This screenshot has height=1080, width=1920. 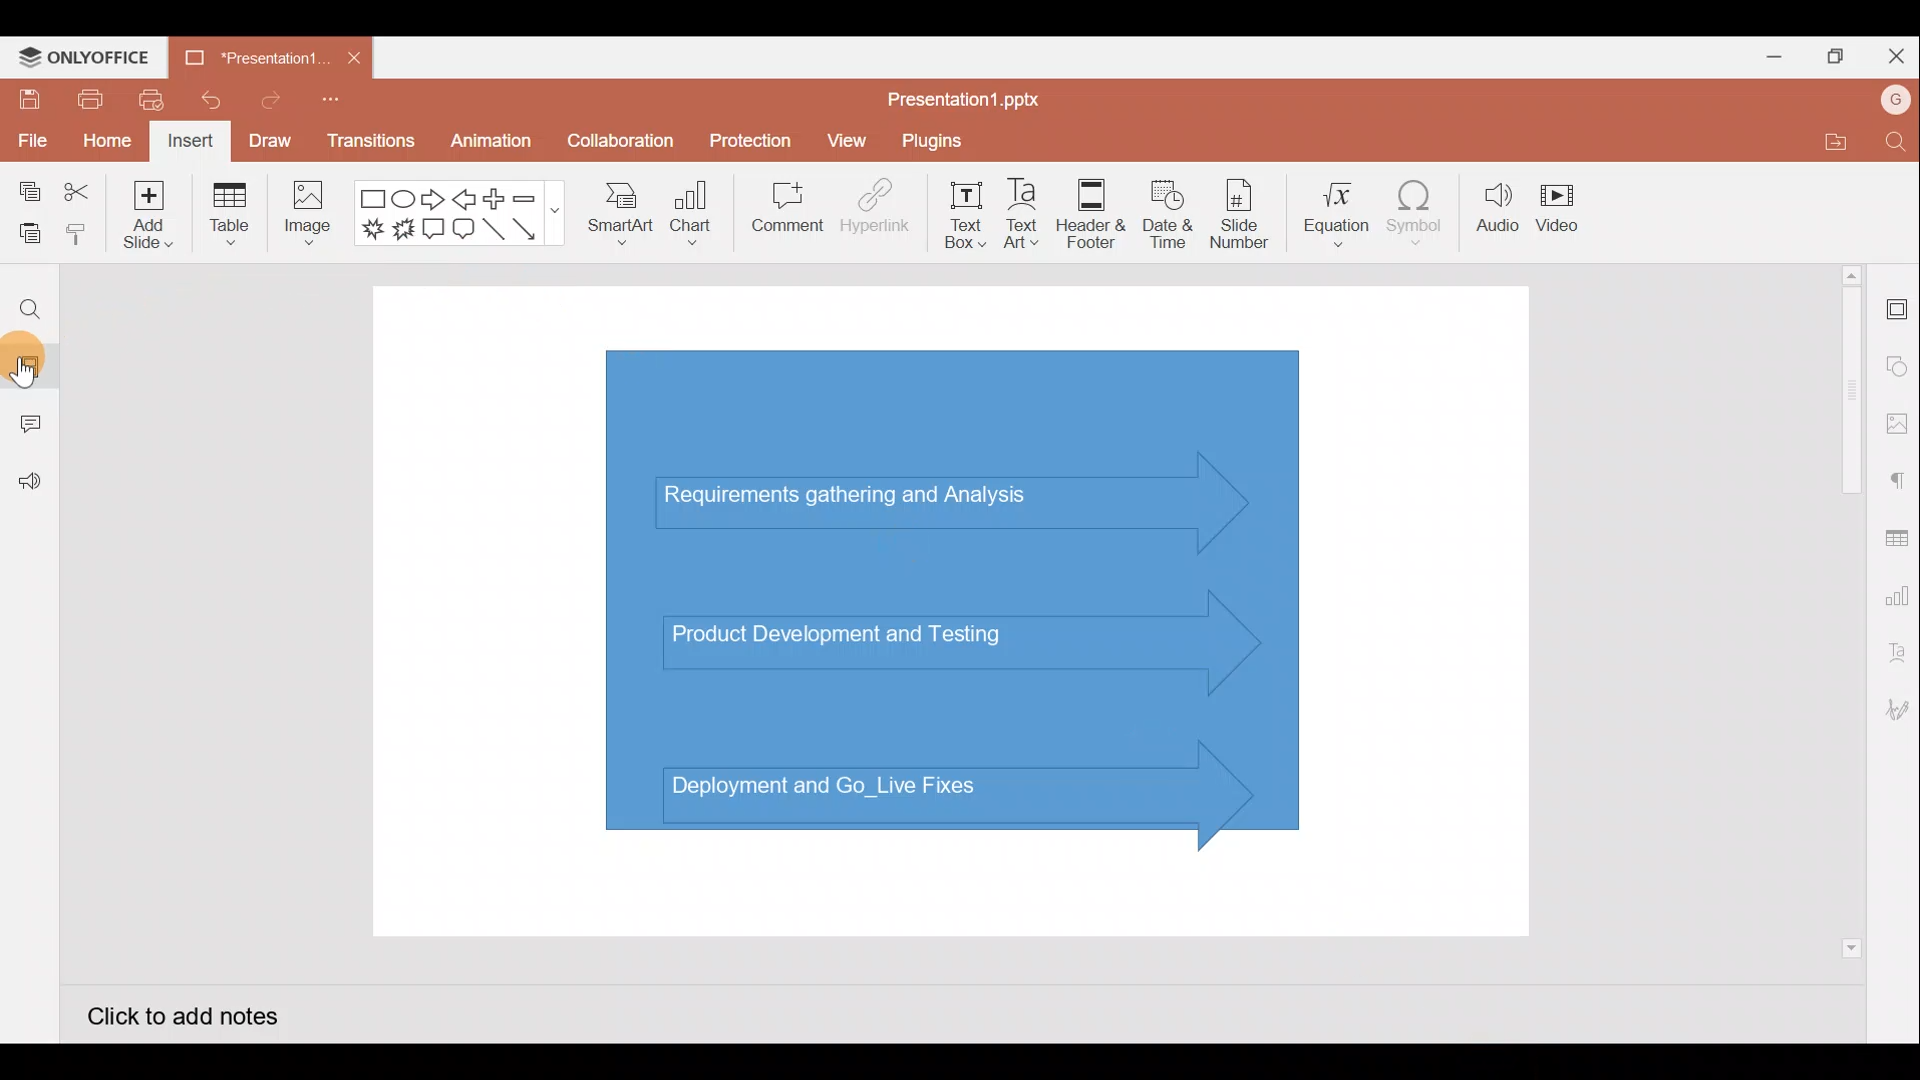 What do you see at coordinates (616, 221) in the screenshot?
I see `SmartArt` at bounding box center [616, 221].